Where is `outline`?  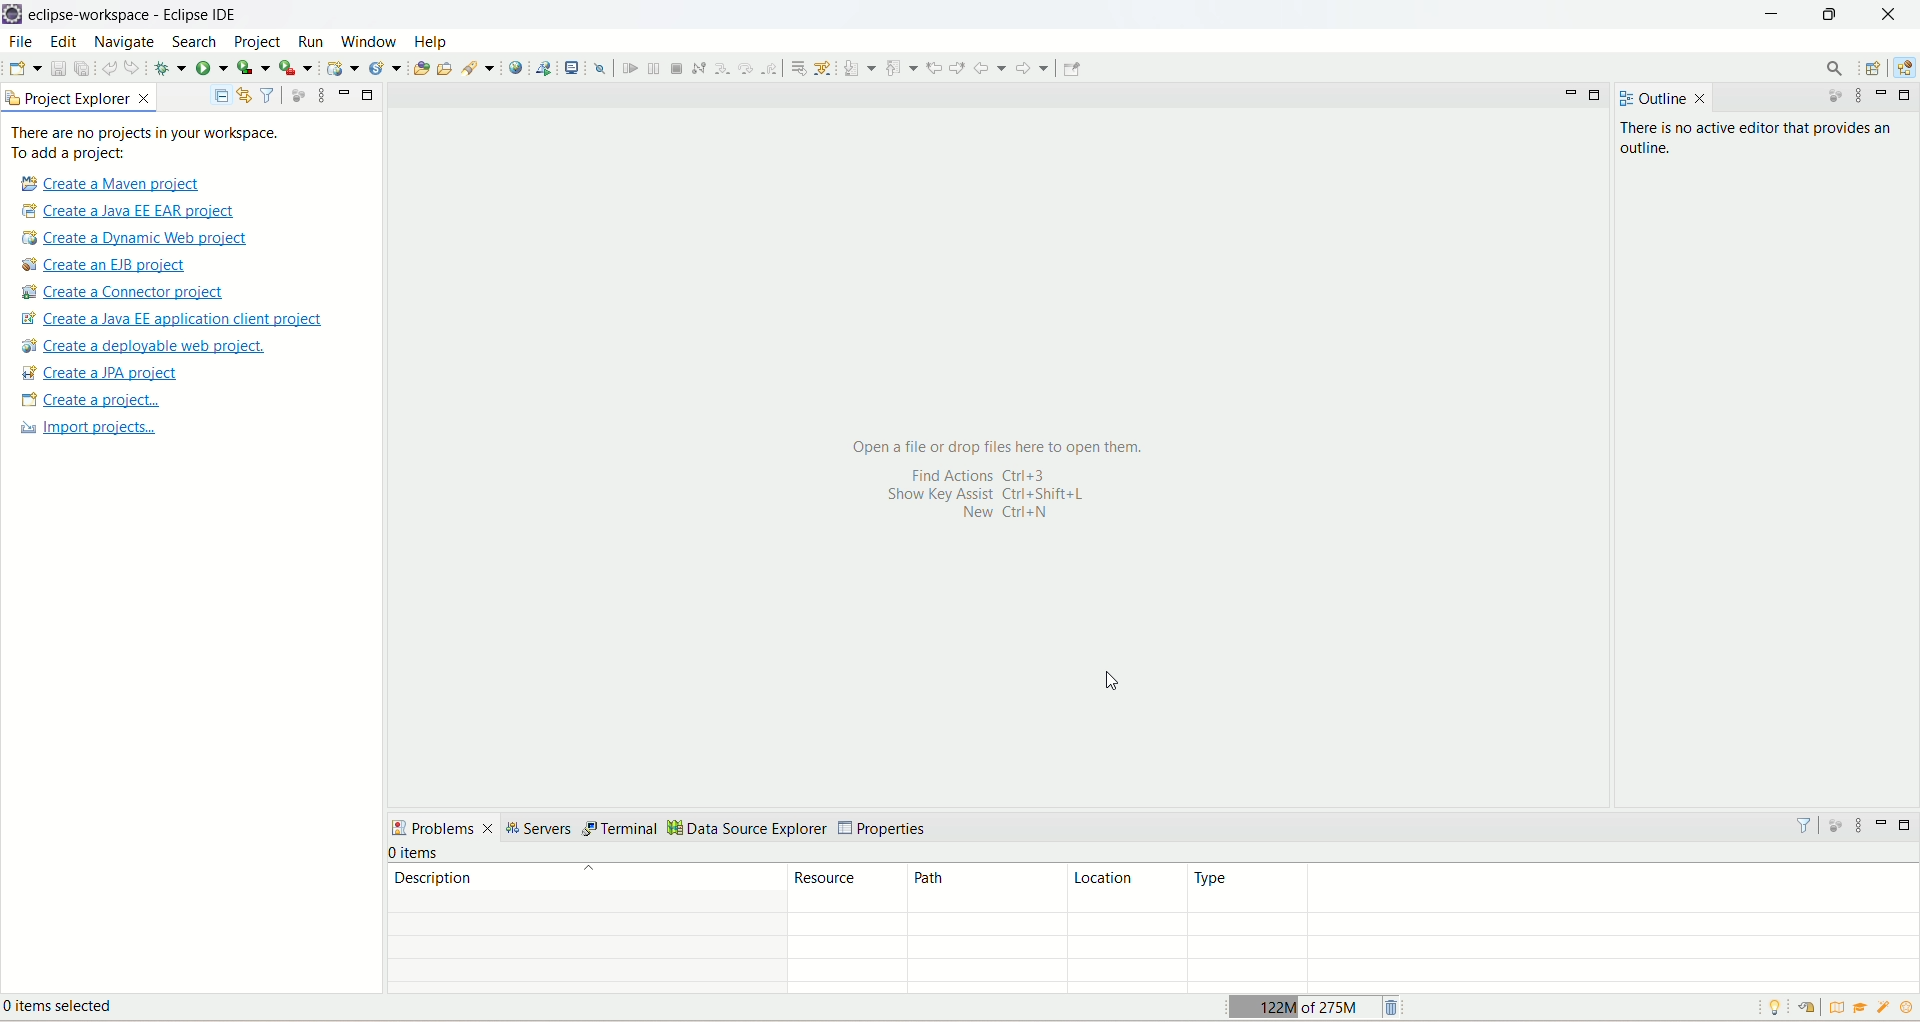
outline is located at coordinates (1649, 99).